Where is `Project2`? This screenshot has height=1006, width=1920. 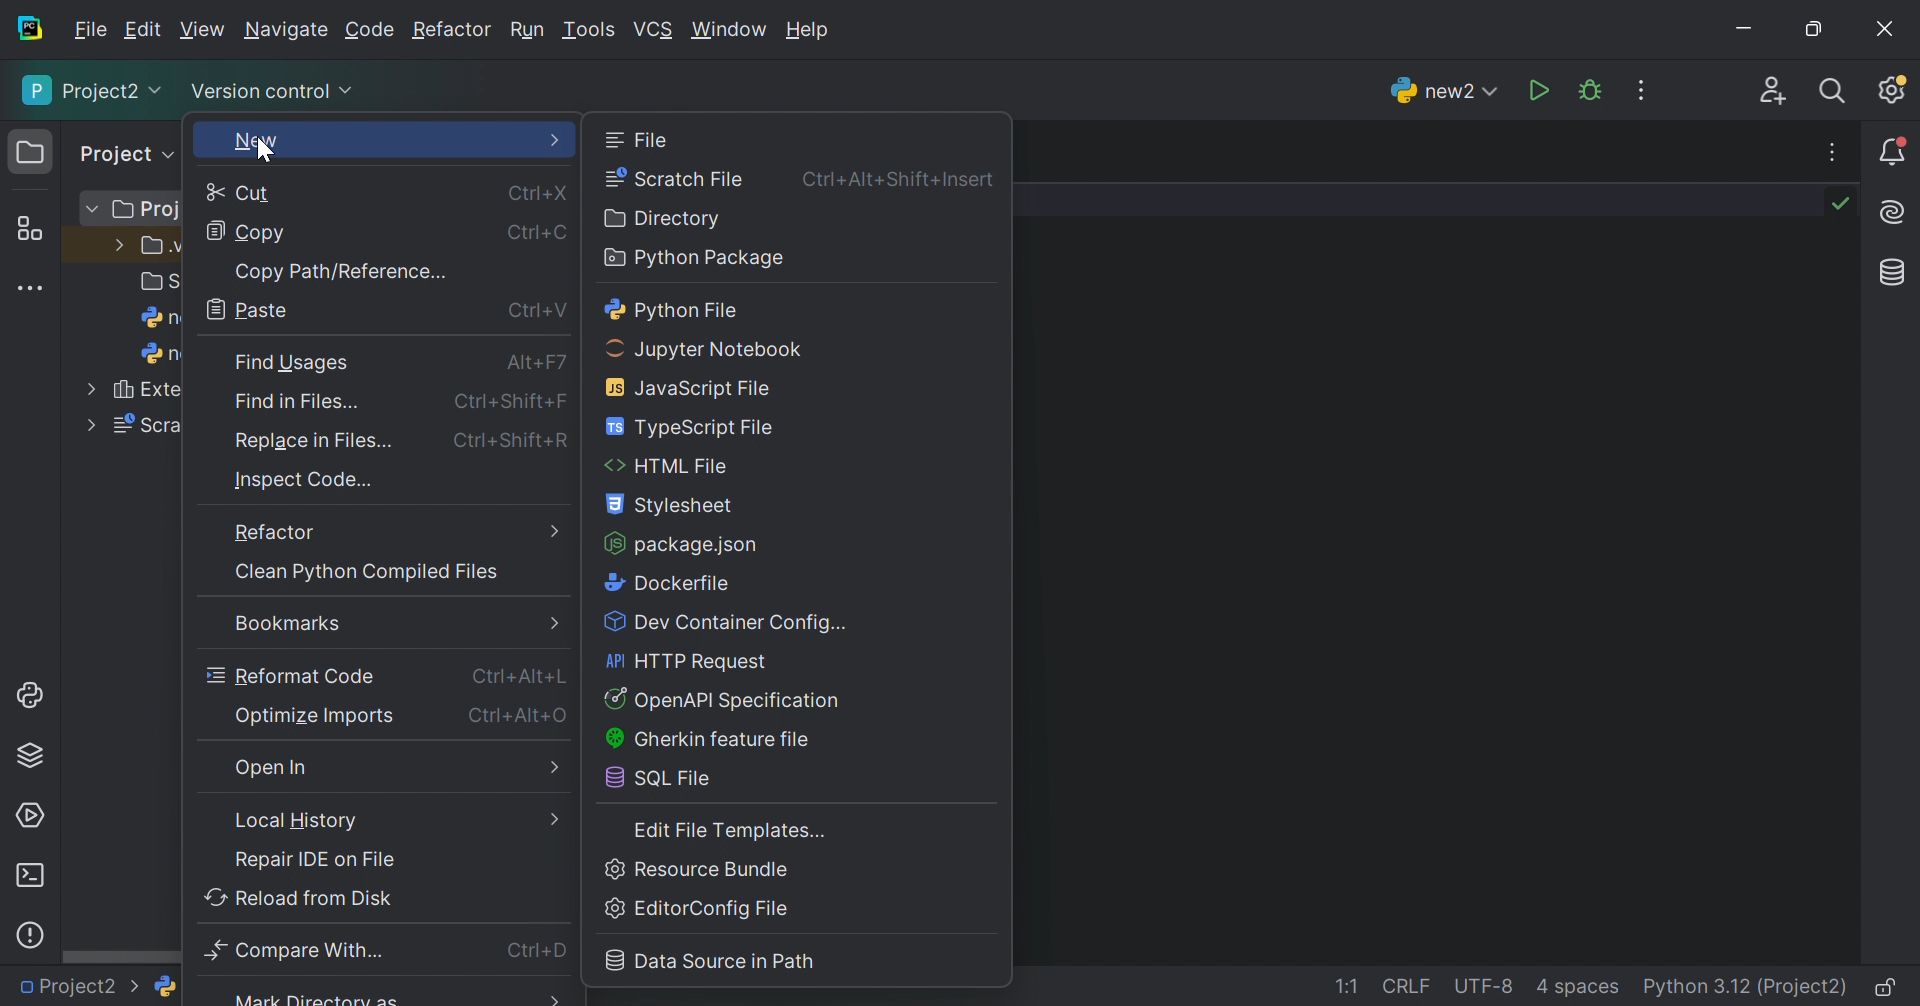
Project2 is located at coordinates (71, 987).